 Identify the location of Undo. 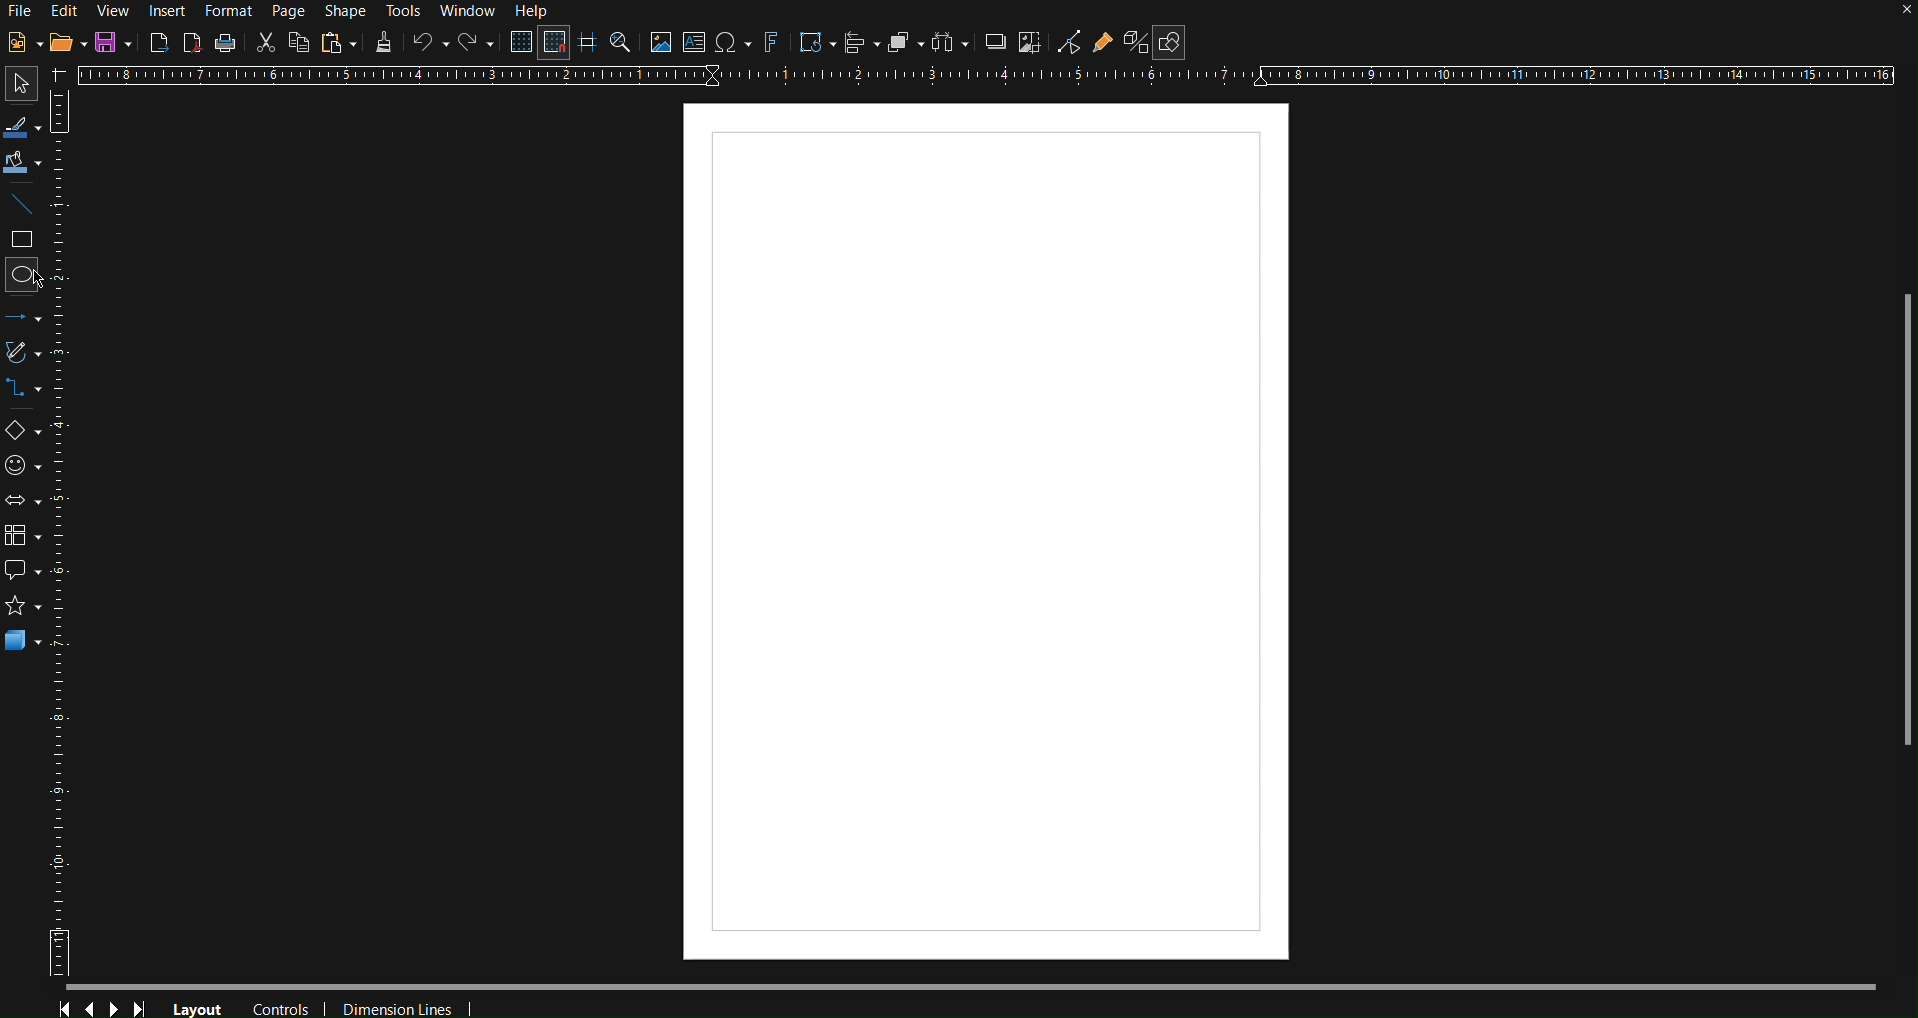
(430, 44).